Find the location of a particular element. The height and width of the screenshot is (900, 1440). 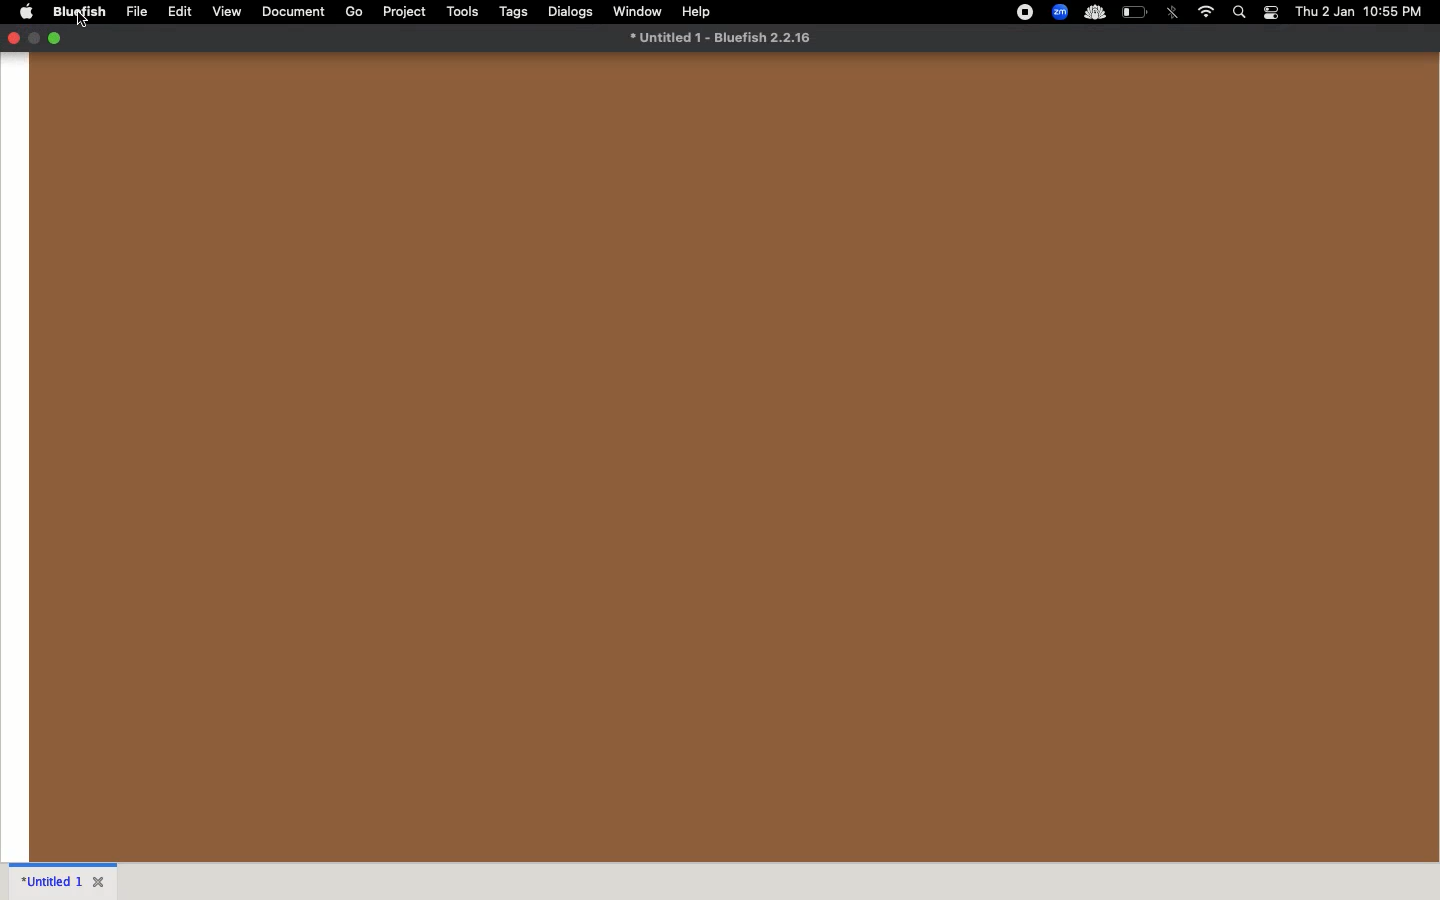

cursor is located at coordinates (83, 20).